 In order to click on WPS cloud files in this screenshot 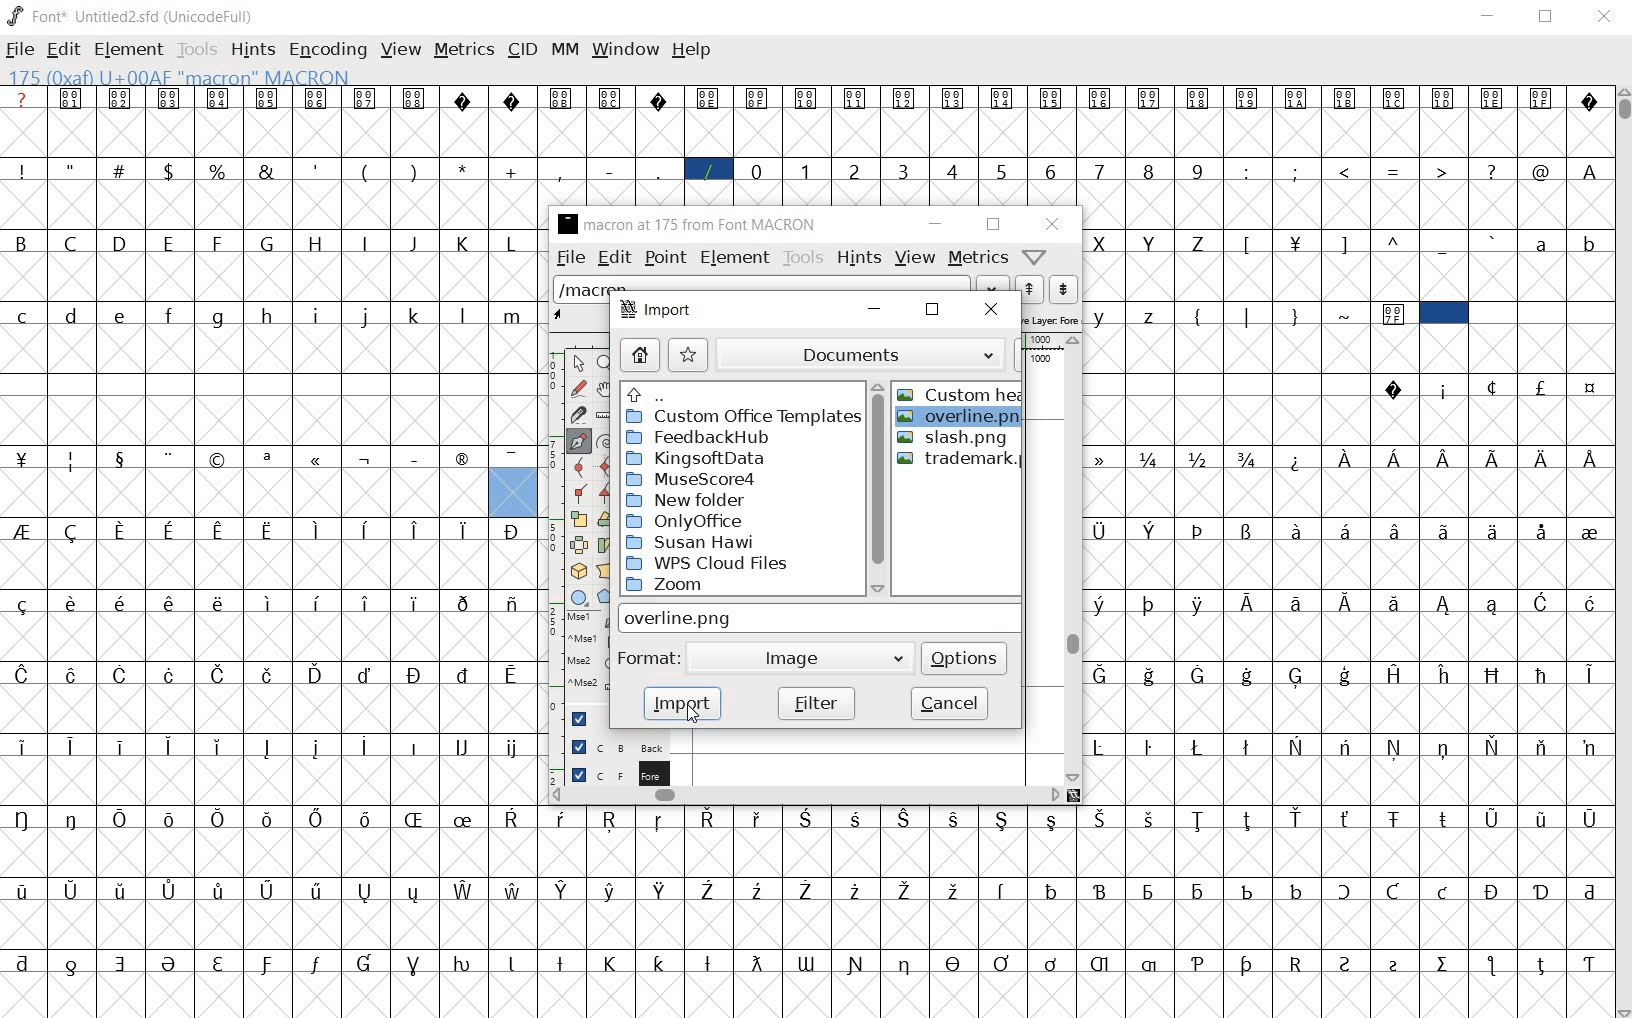, I will do `click(732, 564)`.